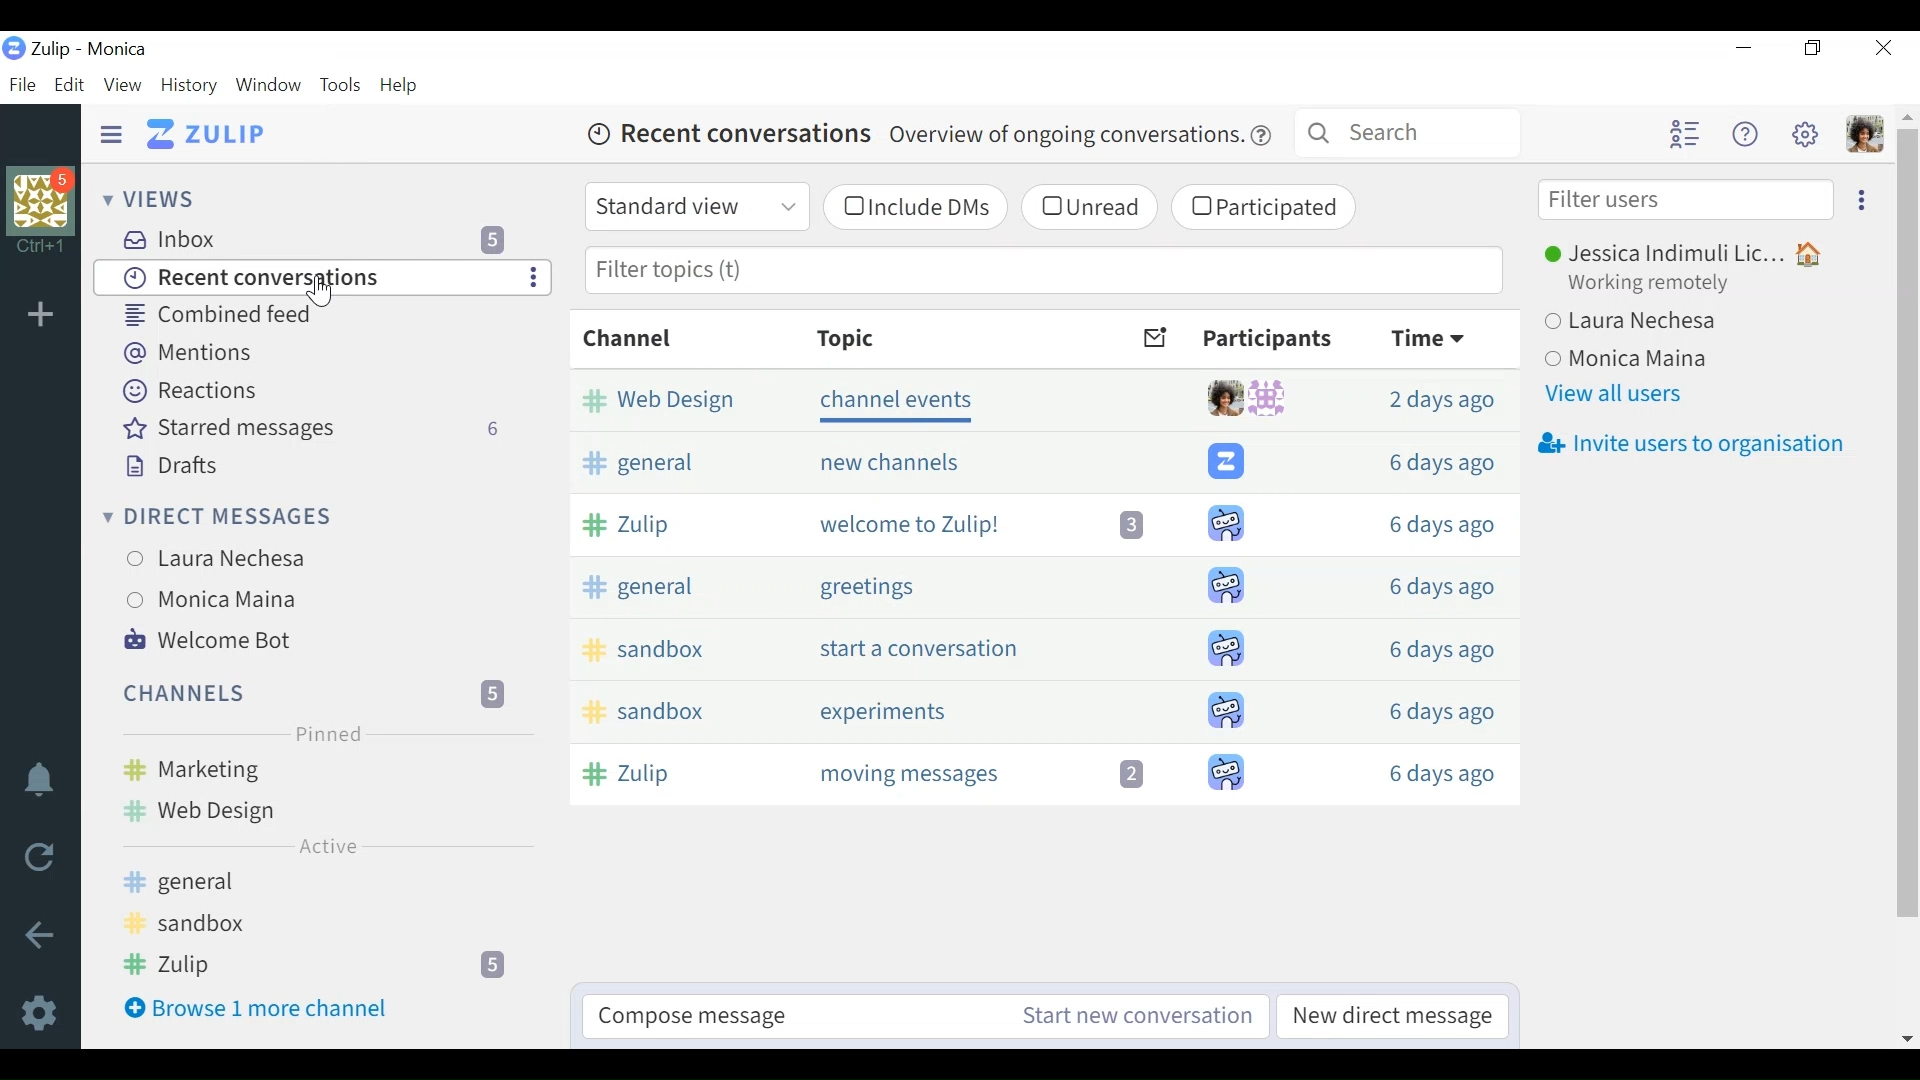  Describe the element at coordinates (321, 290) in the screenshot. I see `Cursor` at that location.